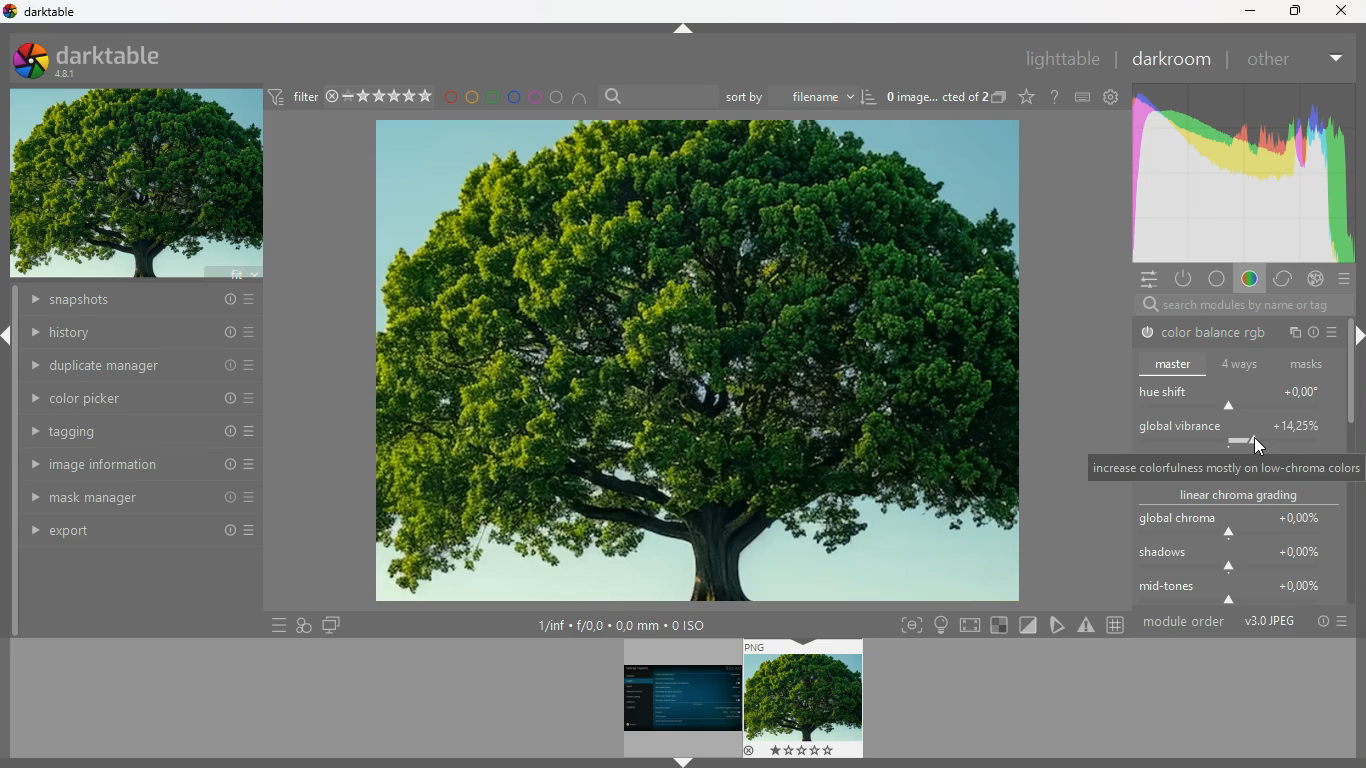 This screenshot has height=768, width=1366. What do you see at coordinates (137, 186) in the screenshot?
I see `image` at bounding box center [137, 186].